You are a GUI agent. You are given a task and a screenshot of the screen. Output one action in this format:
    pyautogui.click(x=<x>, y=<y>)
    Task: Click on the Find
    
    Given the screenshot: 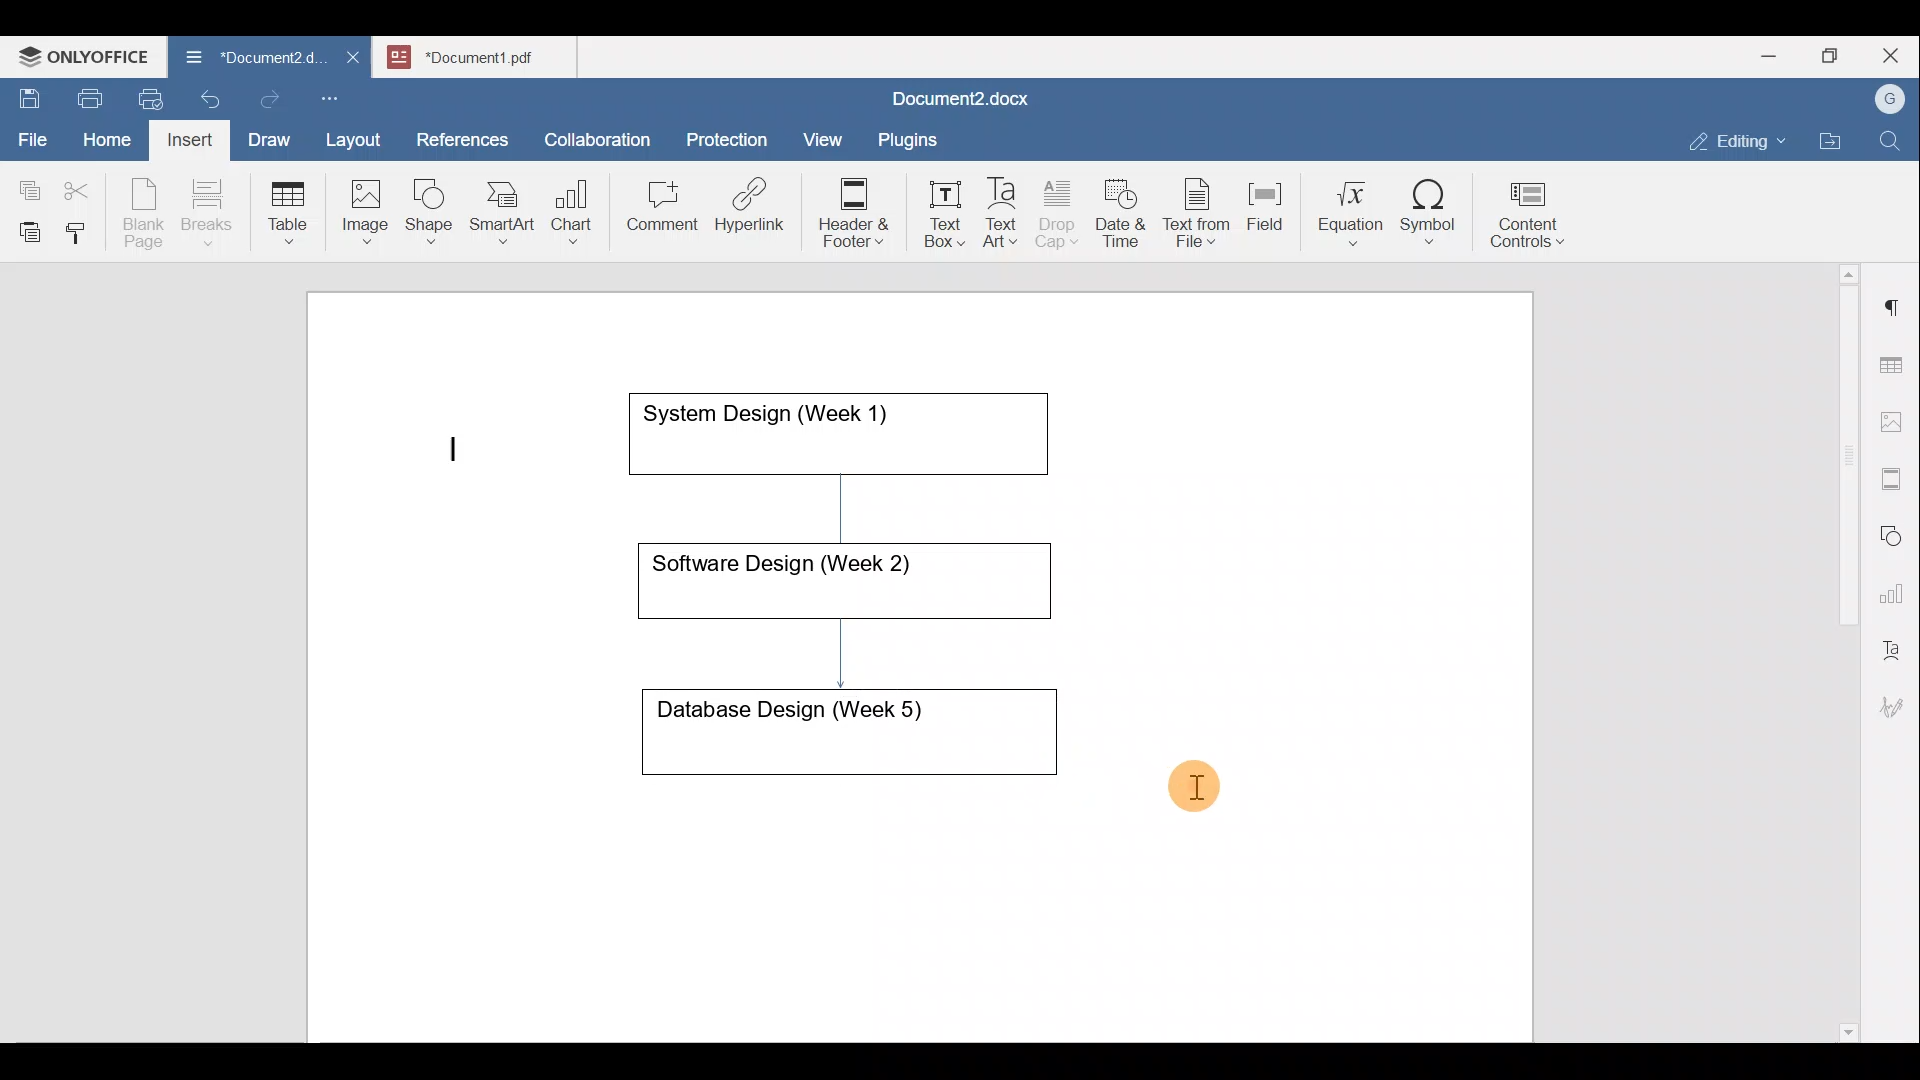 What is the action you would take?
    pyautogui.click(x=1892, y=142)
    